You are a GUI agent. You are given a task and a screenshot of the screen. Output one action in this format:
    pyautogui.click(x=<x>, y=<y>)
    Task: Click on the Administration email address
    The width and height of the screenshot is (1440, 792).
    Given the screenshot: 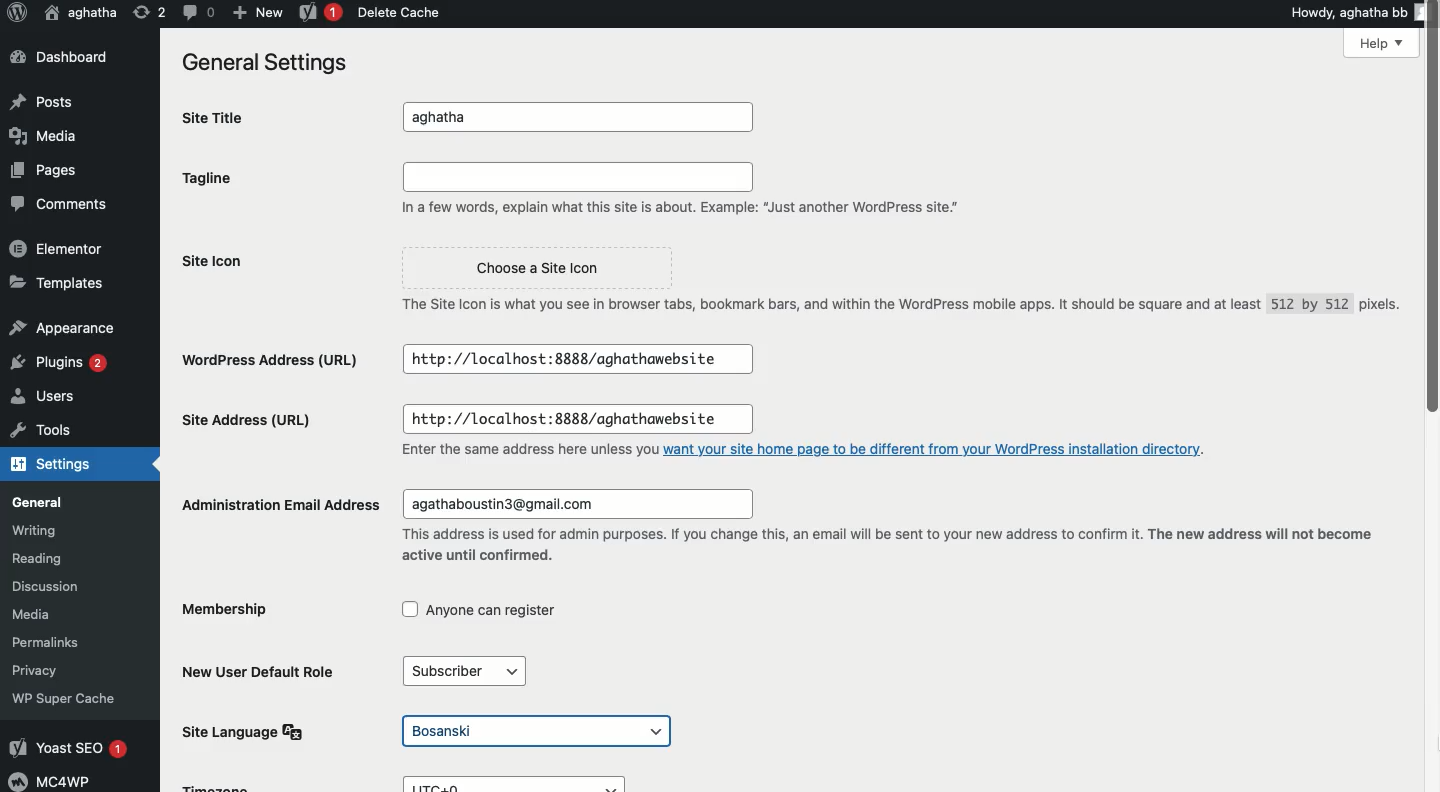 What is the action you would take?
    pyautogui.click(x=278, y=503)
    